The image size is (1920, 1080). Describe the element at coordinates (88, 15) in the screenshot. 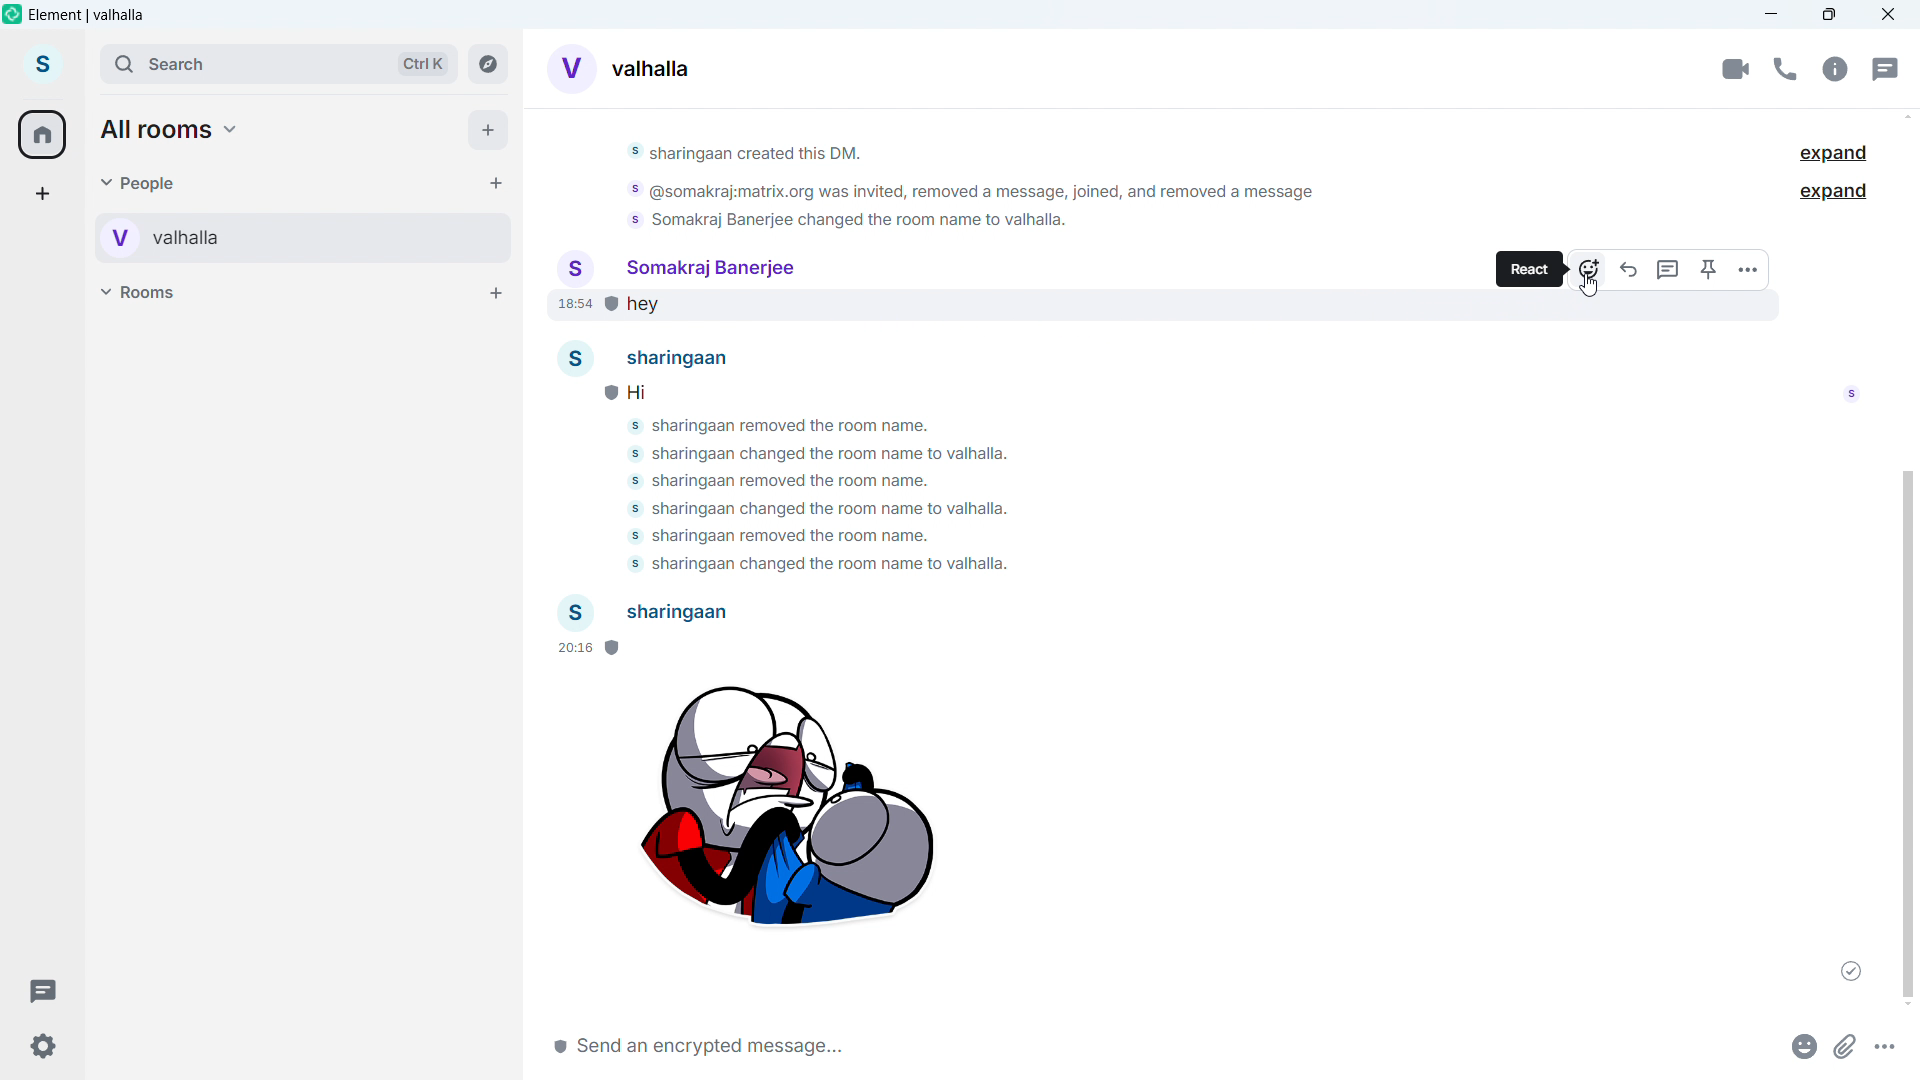

I see `element vahalla` at that location.